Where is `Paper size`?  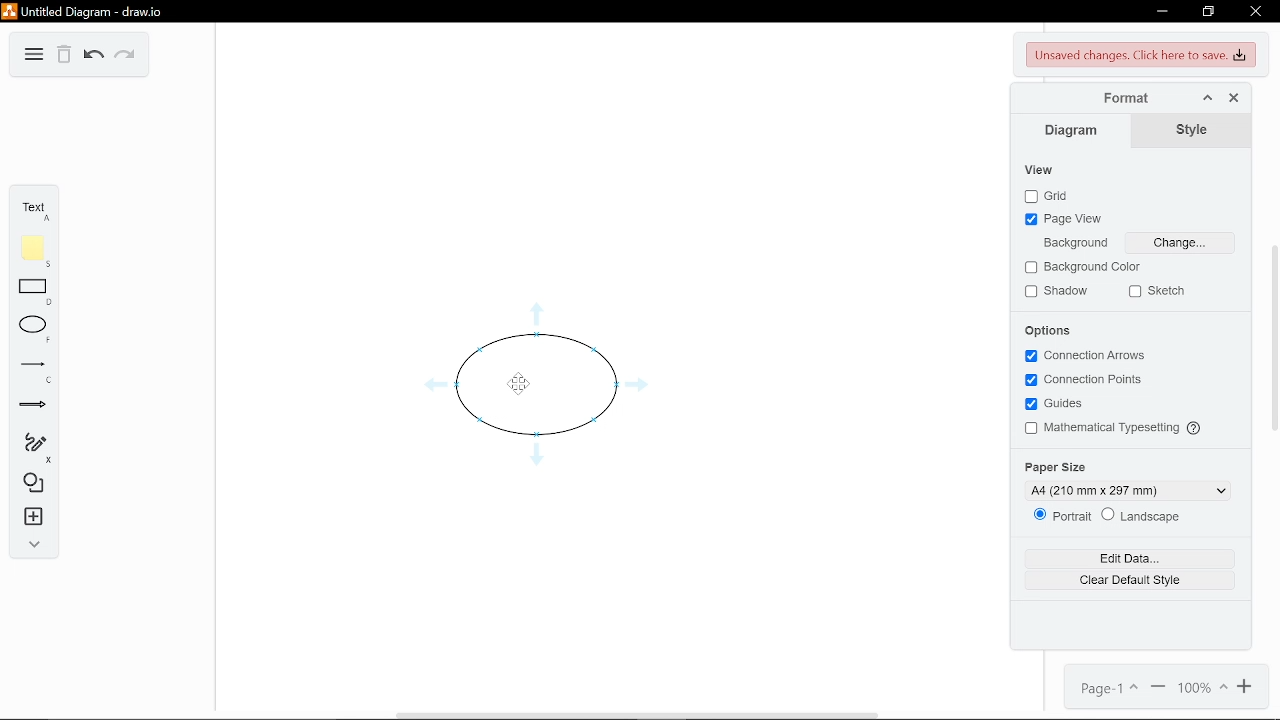
Paper size is located at coordinates (1055, 467).